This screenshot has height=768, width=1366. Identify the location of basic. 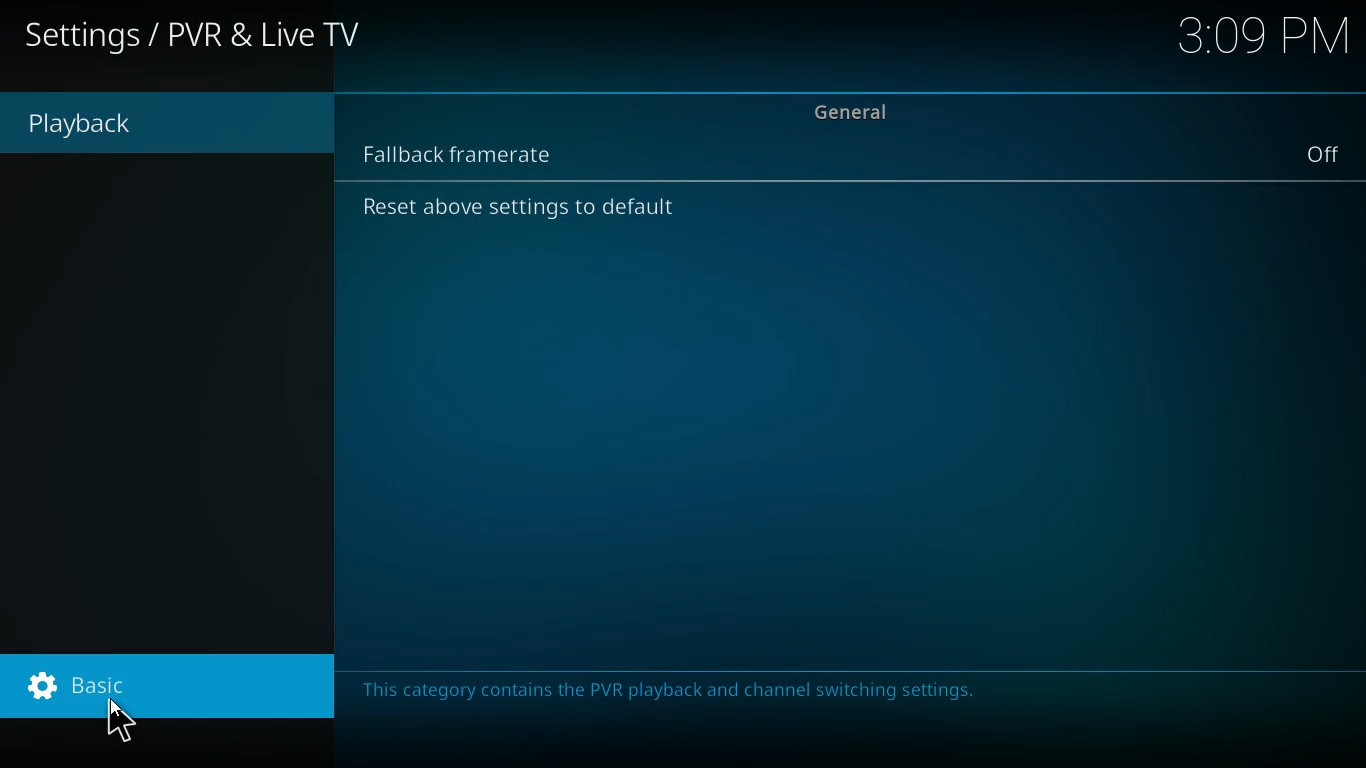
(177, 692).